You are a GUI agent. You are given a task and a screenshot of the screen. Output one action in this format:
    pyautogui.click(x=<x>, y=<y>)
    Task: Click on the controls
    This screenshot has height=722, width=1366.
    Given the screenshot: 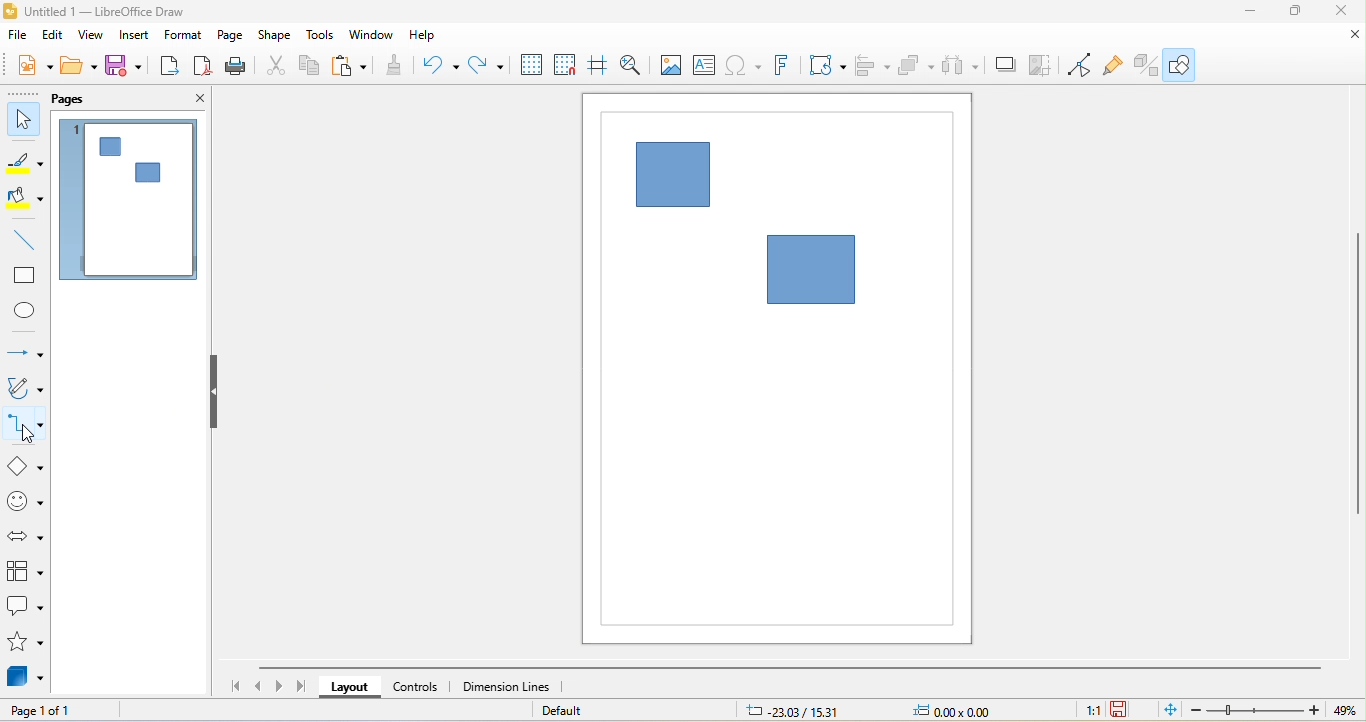 What is the action you would take?
    pyautogui.click(x=417, y=689)
    